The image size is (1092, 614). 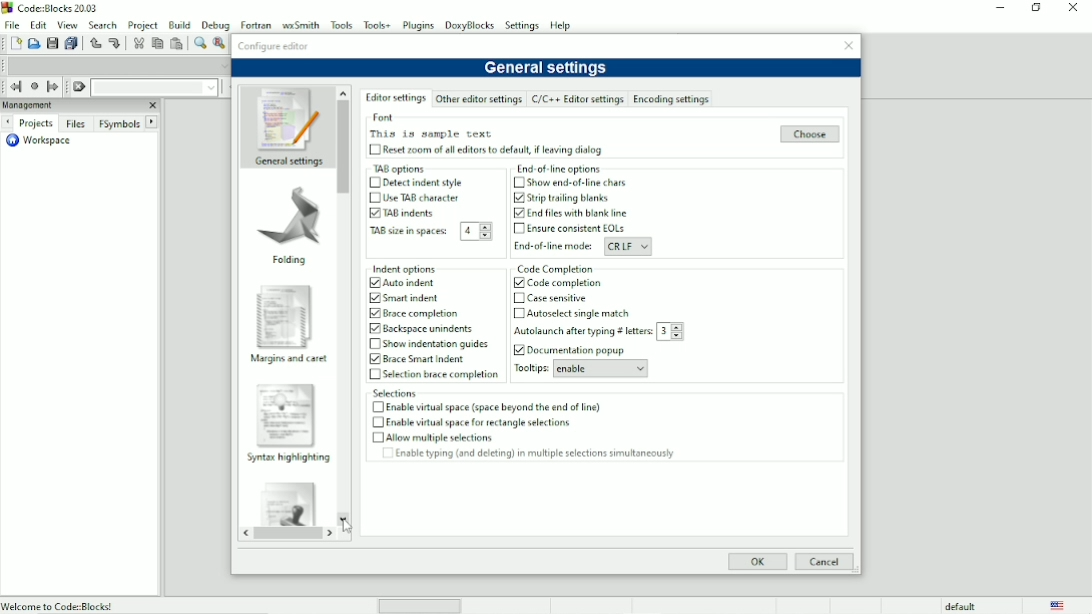 I want to click on Search, so click(x=104, y=24).